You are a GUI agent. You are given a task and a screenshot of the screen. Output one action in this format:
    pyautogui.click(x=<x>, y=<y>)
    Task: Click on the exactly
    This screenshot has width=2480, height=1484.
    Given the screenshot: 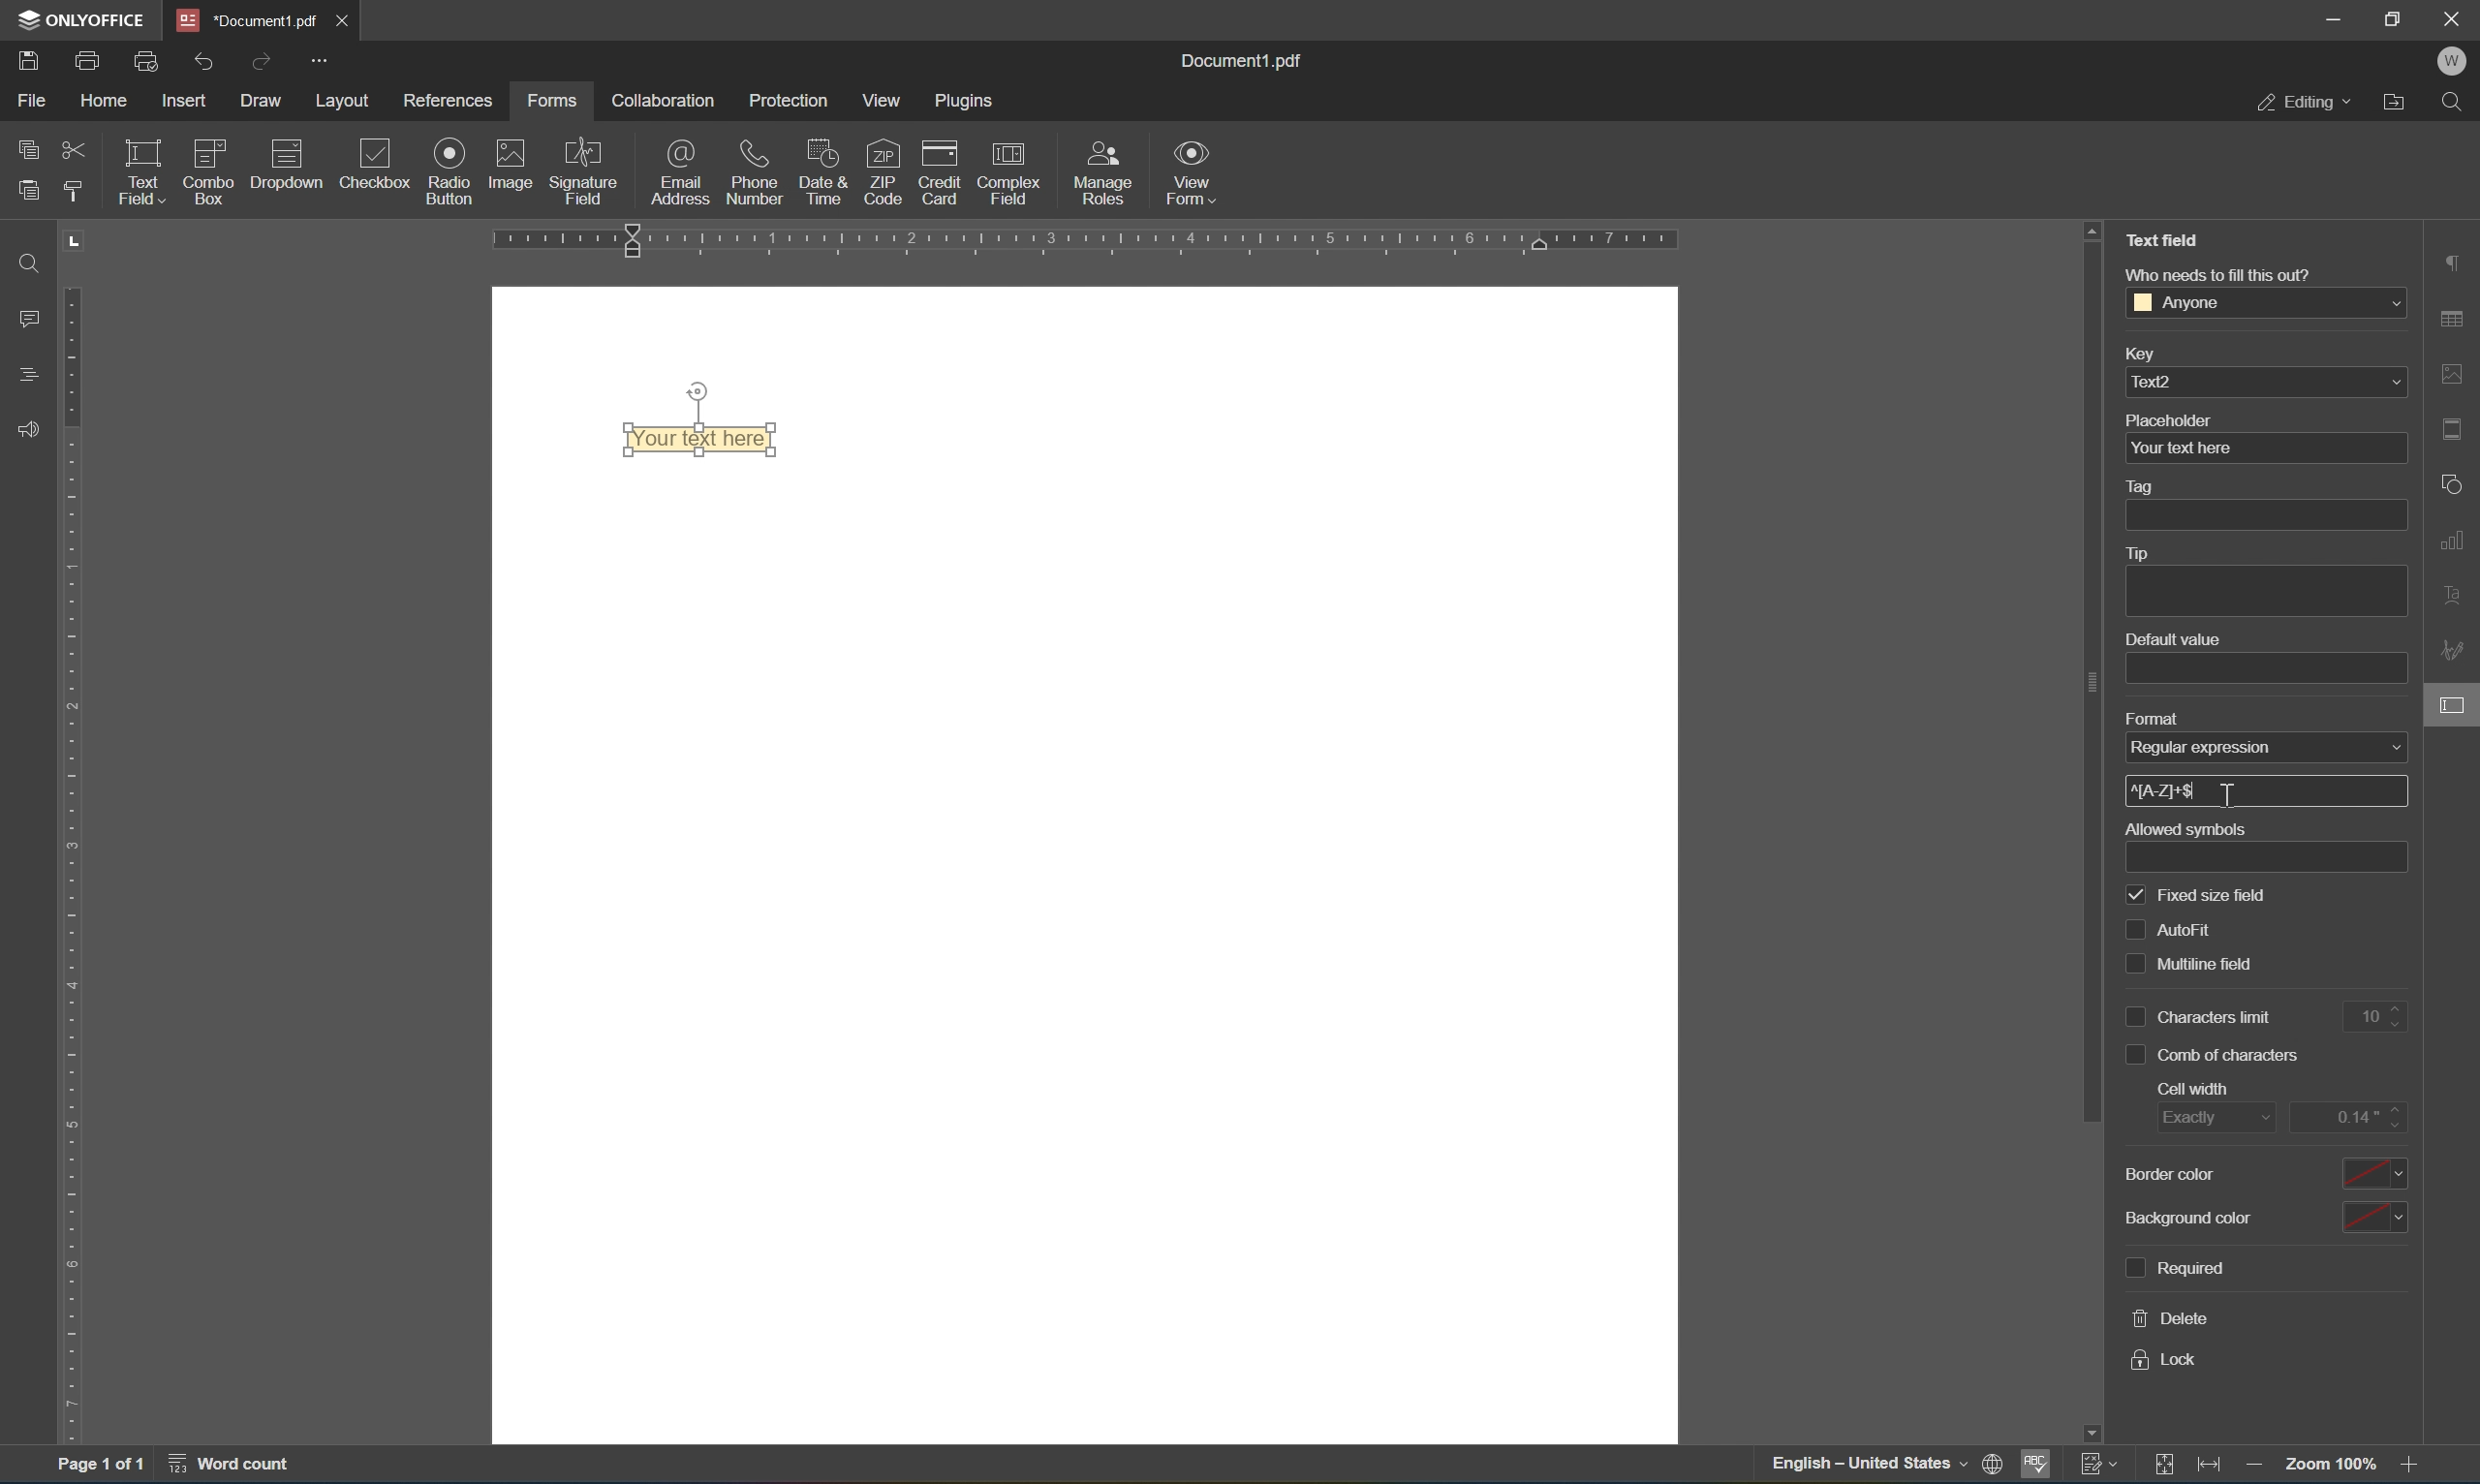 What is the action you would take?
    pyautogui.click(x=2195, y=1121)
    